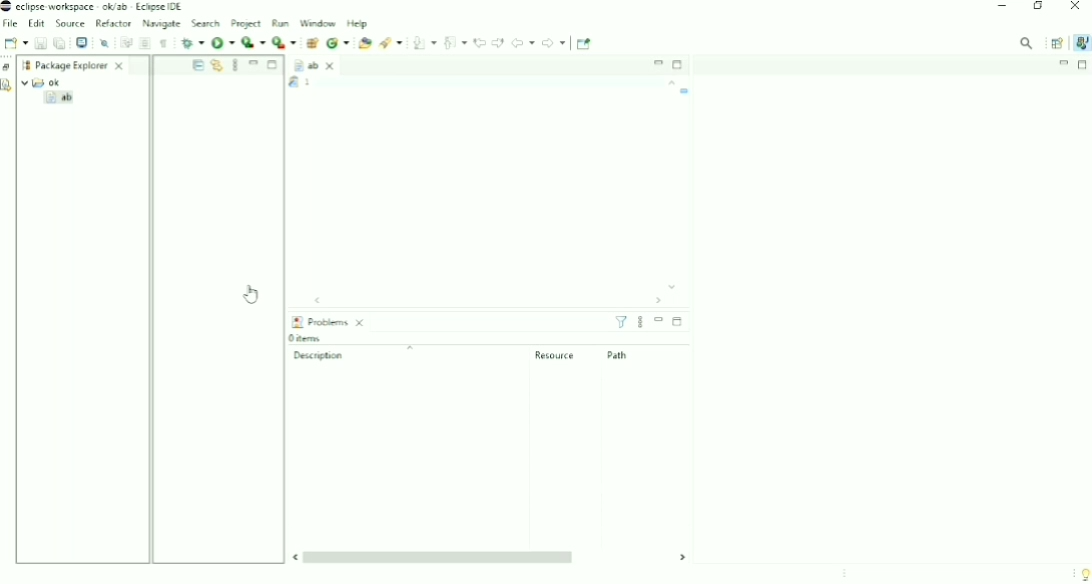  I want to click on Toggle Word Wrap, so click(125, 42).